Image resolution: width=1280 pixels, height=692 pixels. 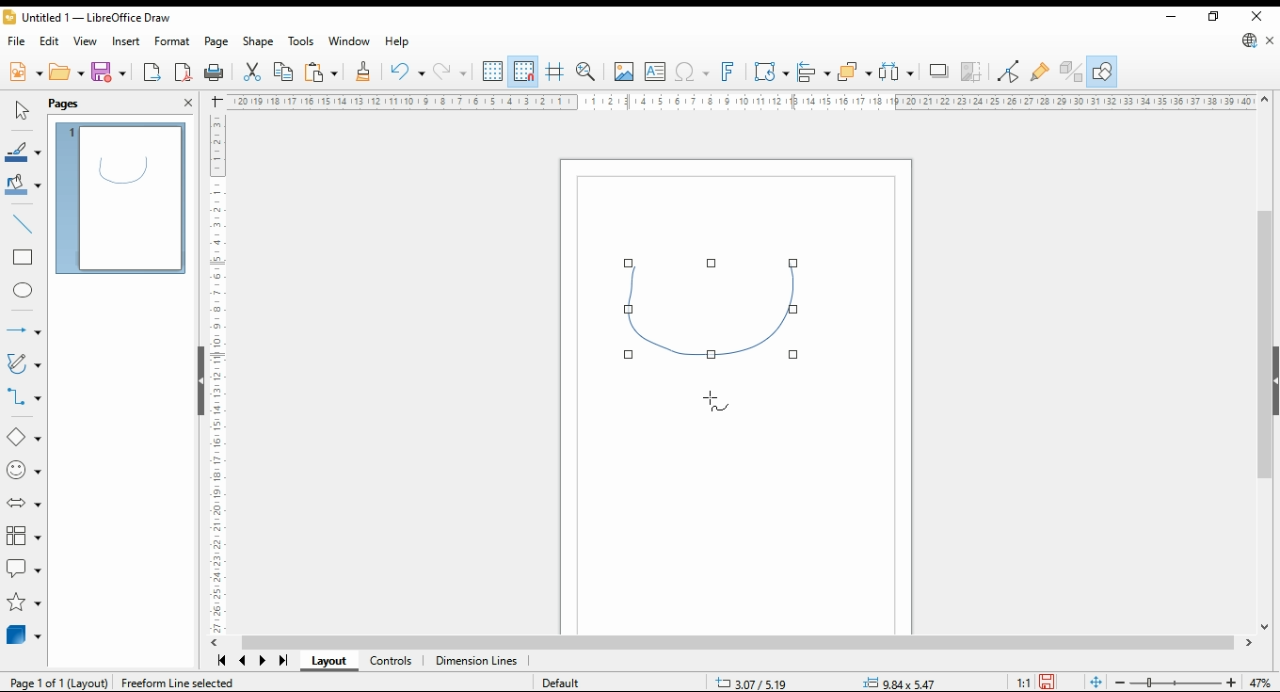 I want to click on freeroam line selected, so click(x=177, y=682).